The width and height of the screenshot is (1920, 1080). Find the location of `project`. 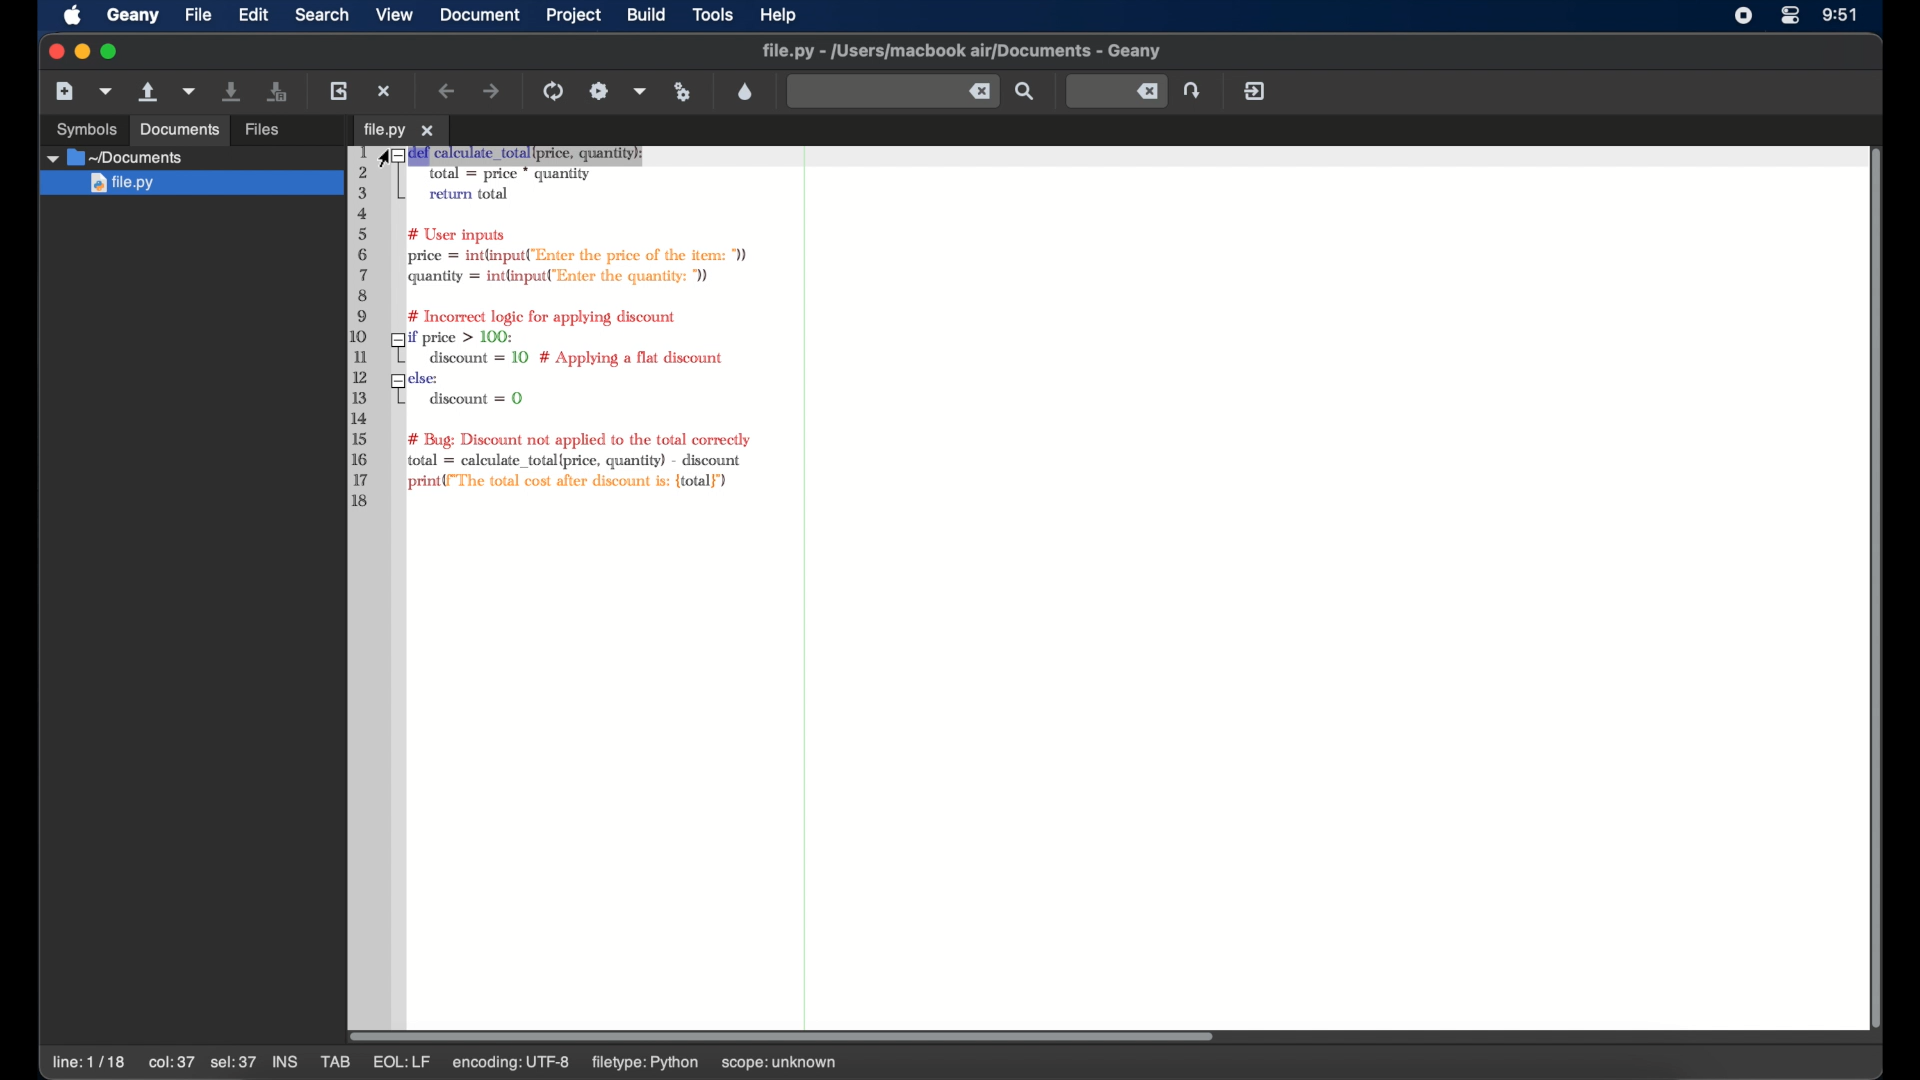

project is located at coordinates (574, 16).